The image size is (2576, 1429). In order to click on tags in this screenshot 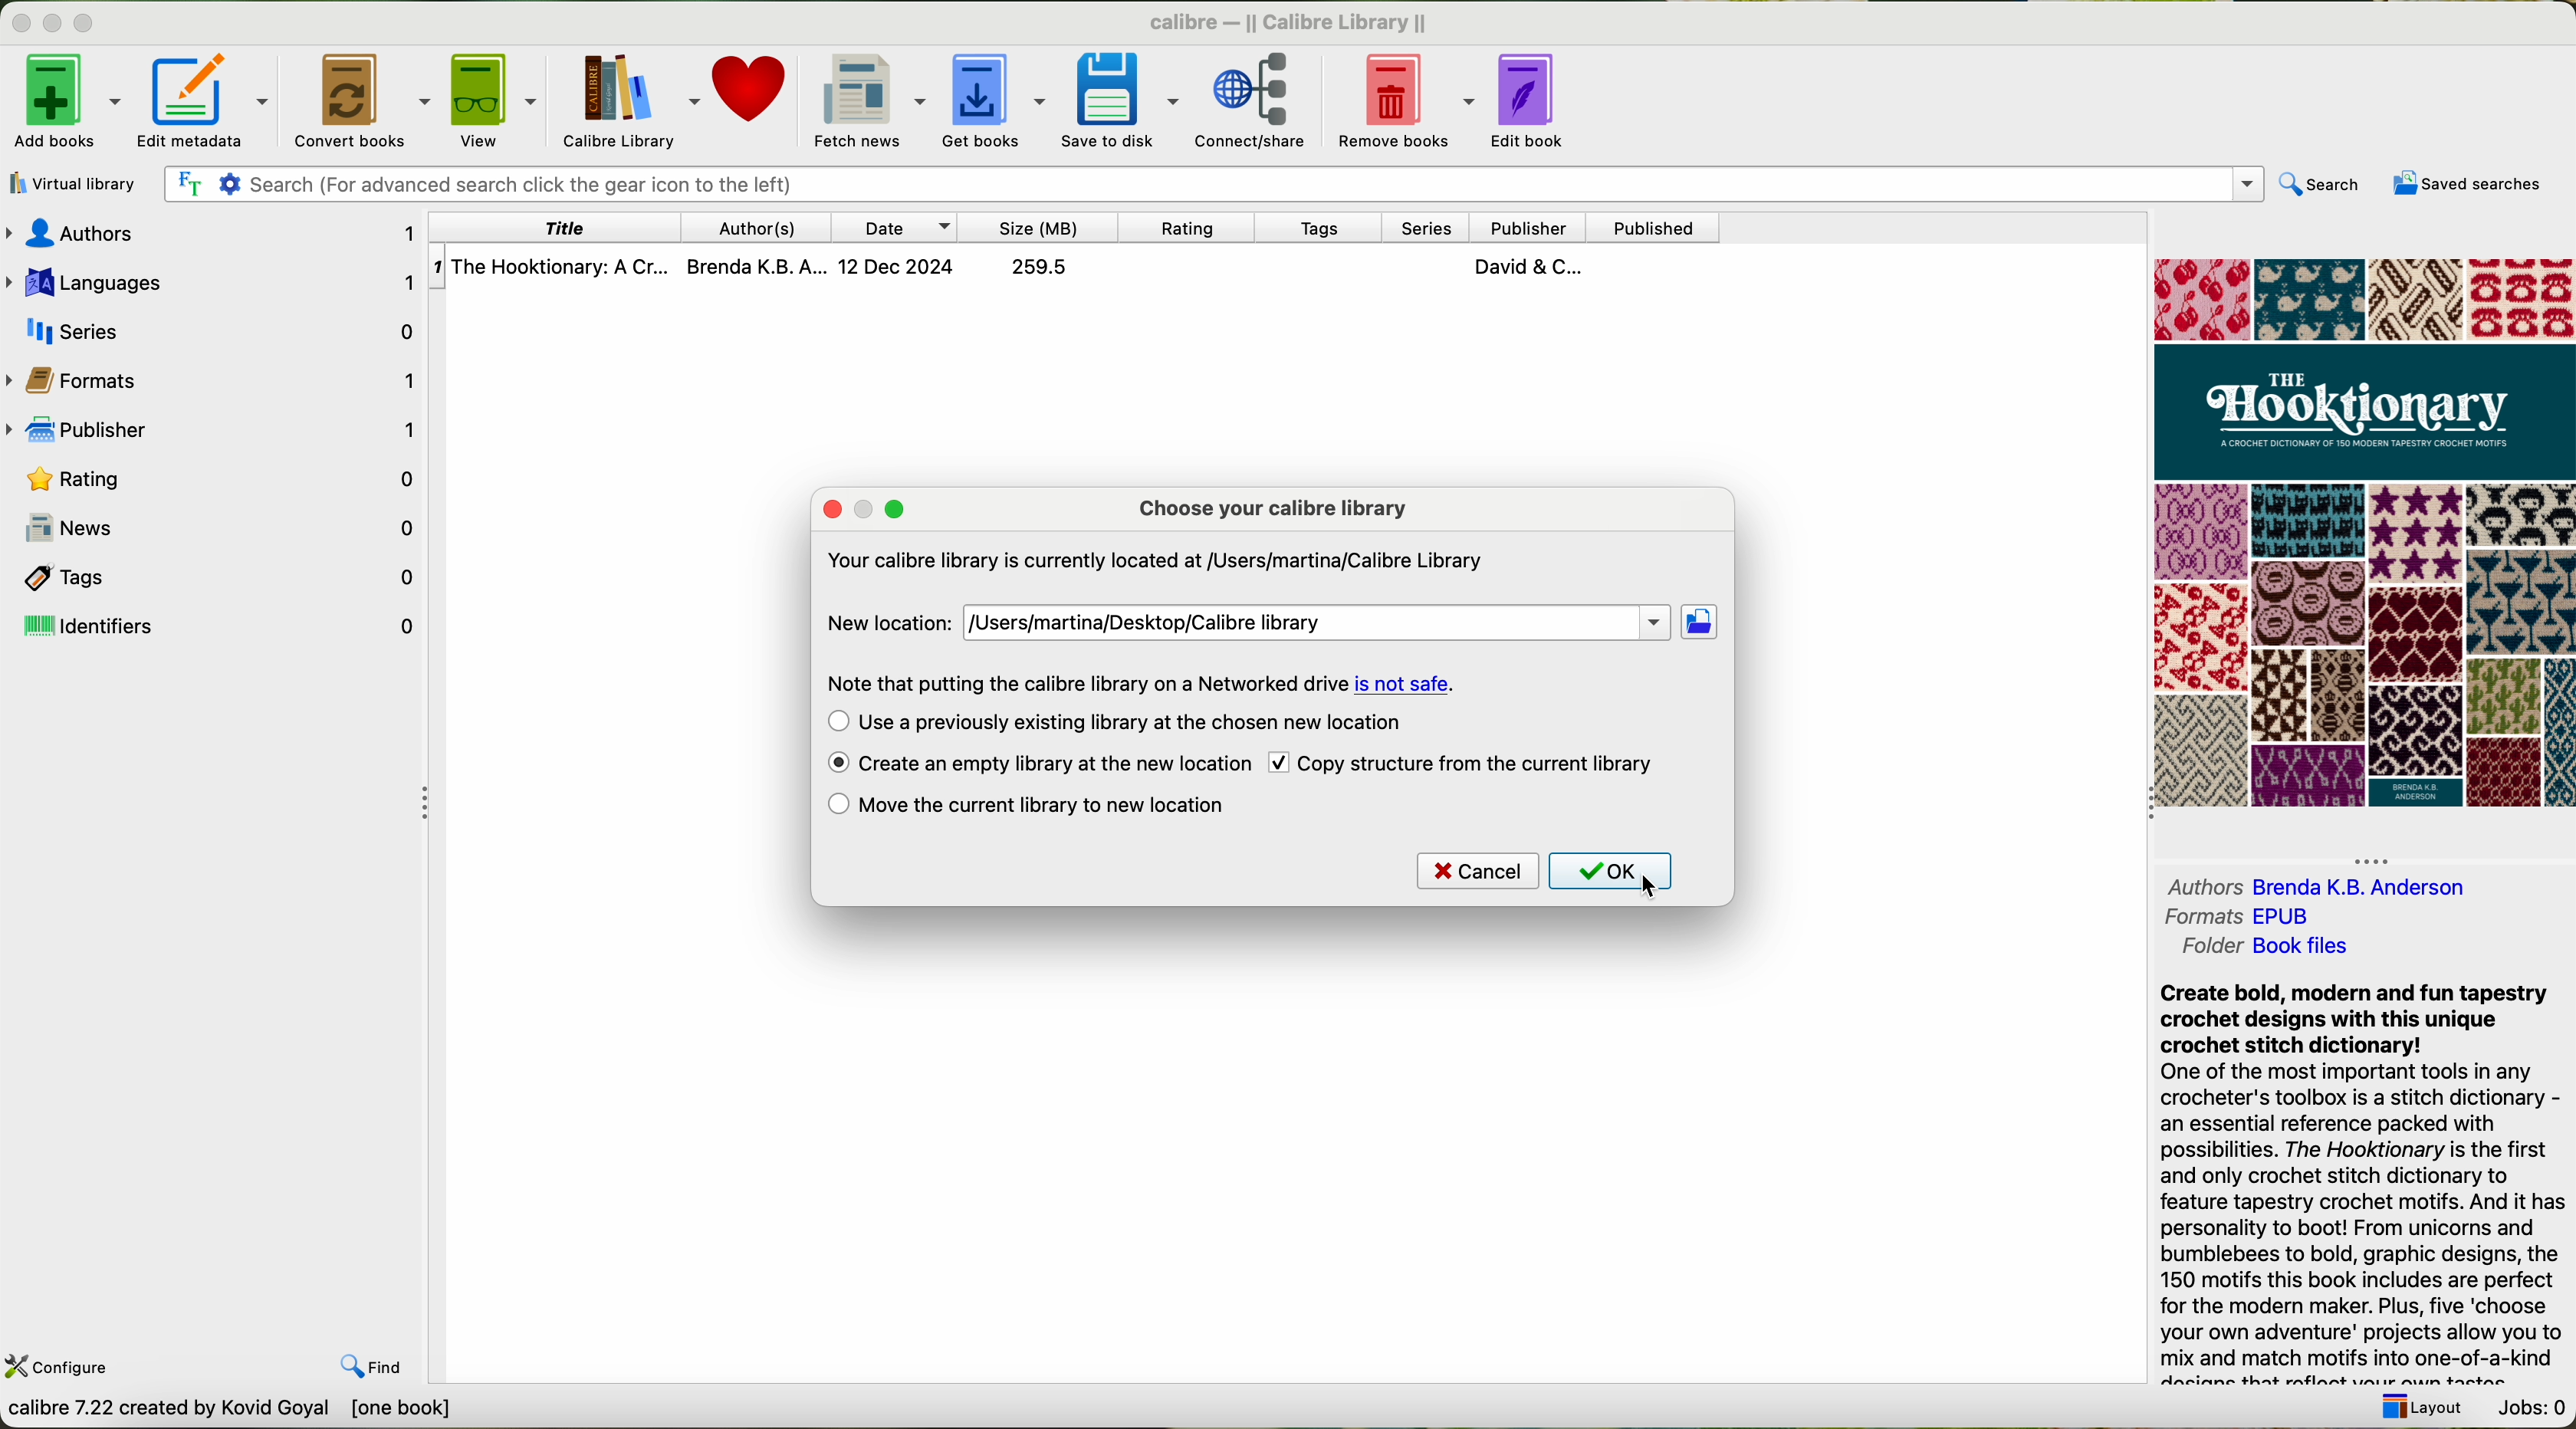, I will do `click(211, 579)`.